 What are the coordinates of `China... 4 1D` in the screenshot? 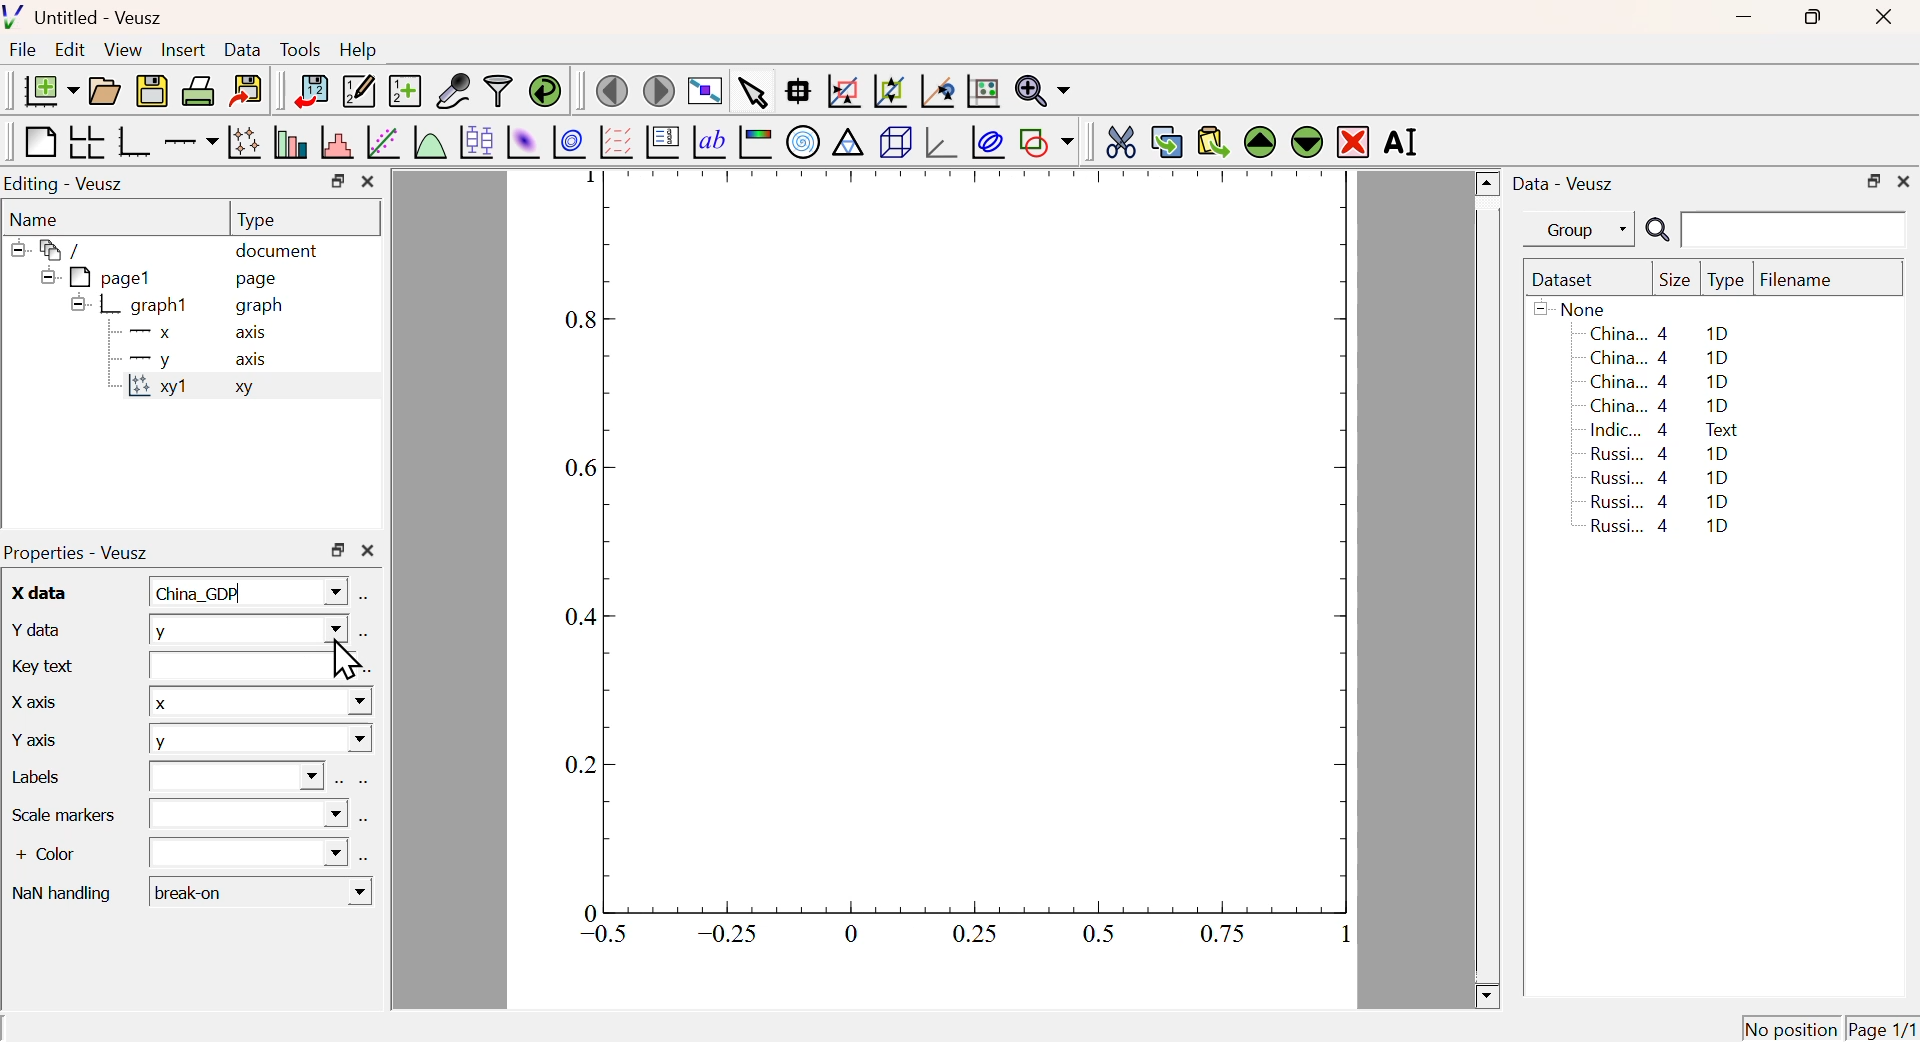 It's located at (1660, 406).